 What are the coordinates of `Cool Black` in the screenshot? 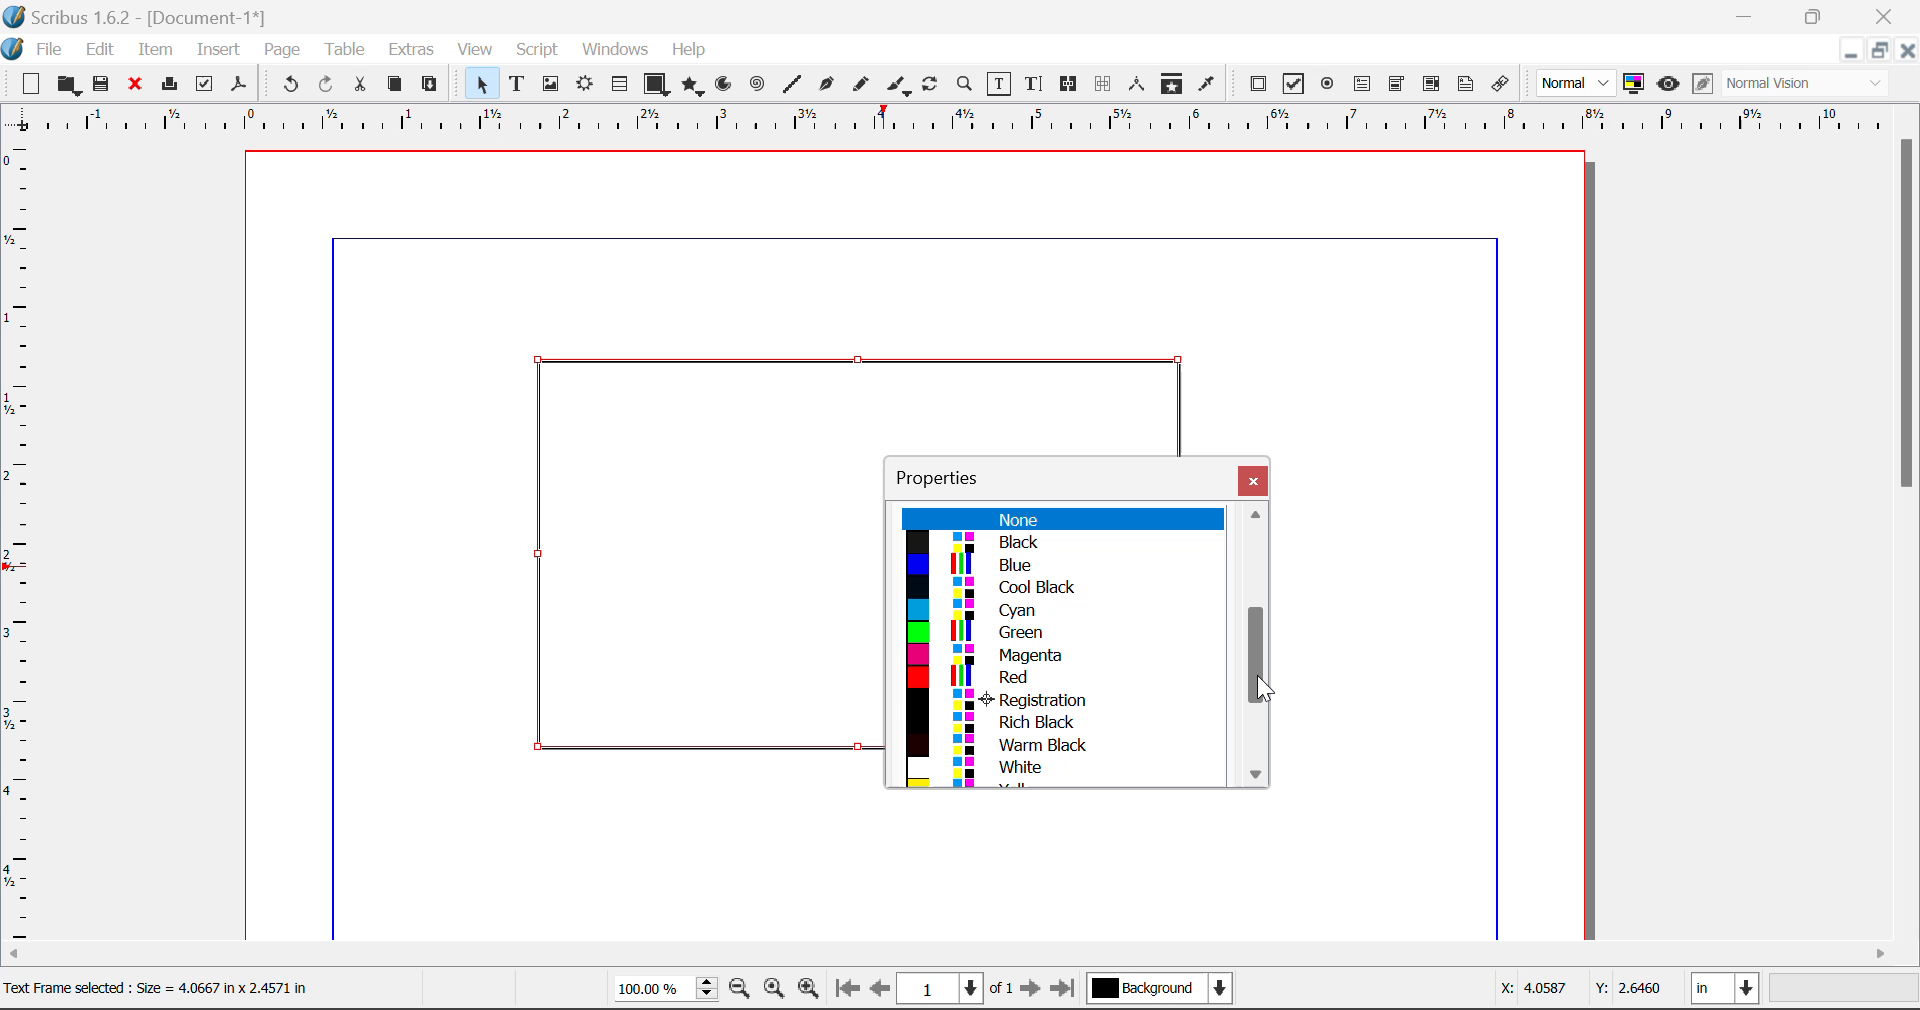 It's located at (1062, 588).